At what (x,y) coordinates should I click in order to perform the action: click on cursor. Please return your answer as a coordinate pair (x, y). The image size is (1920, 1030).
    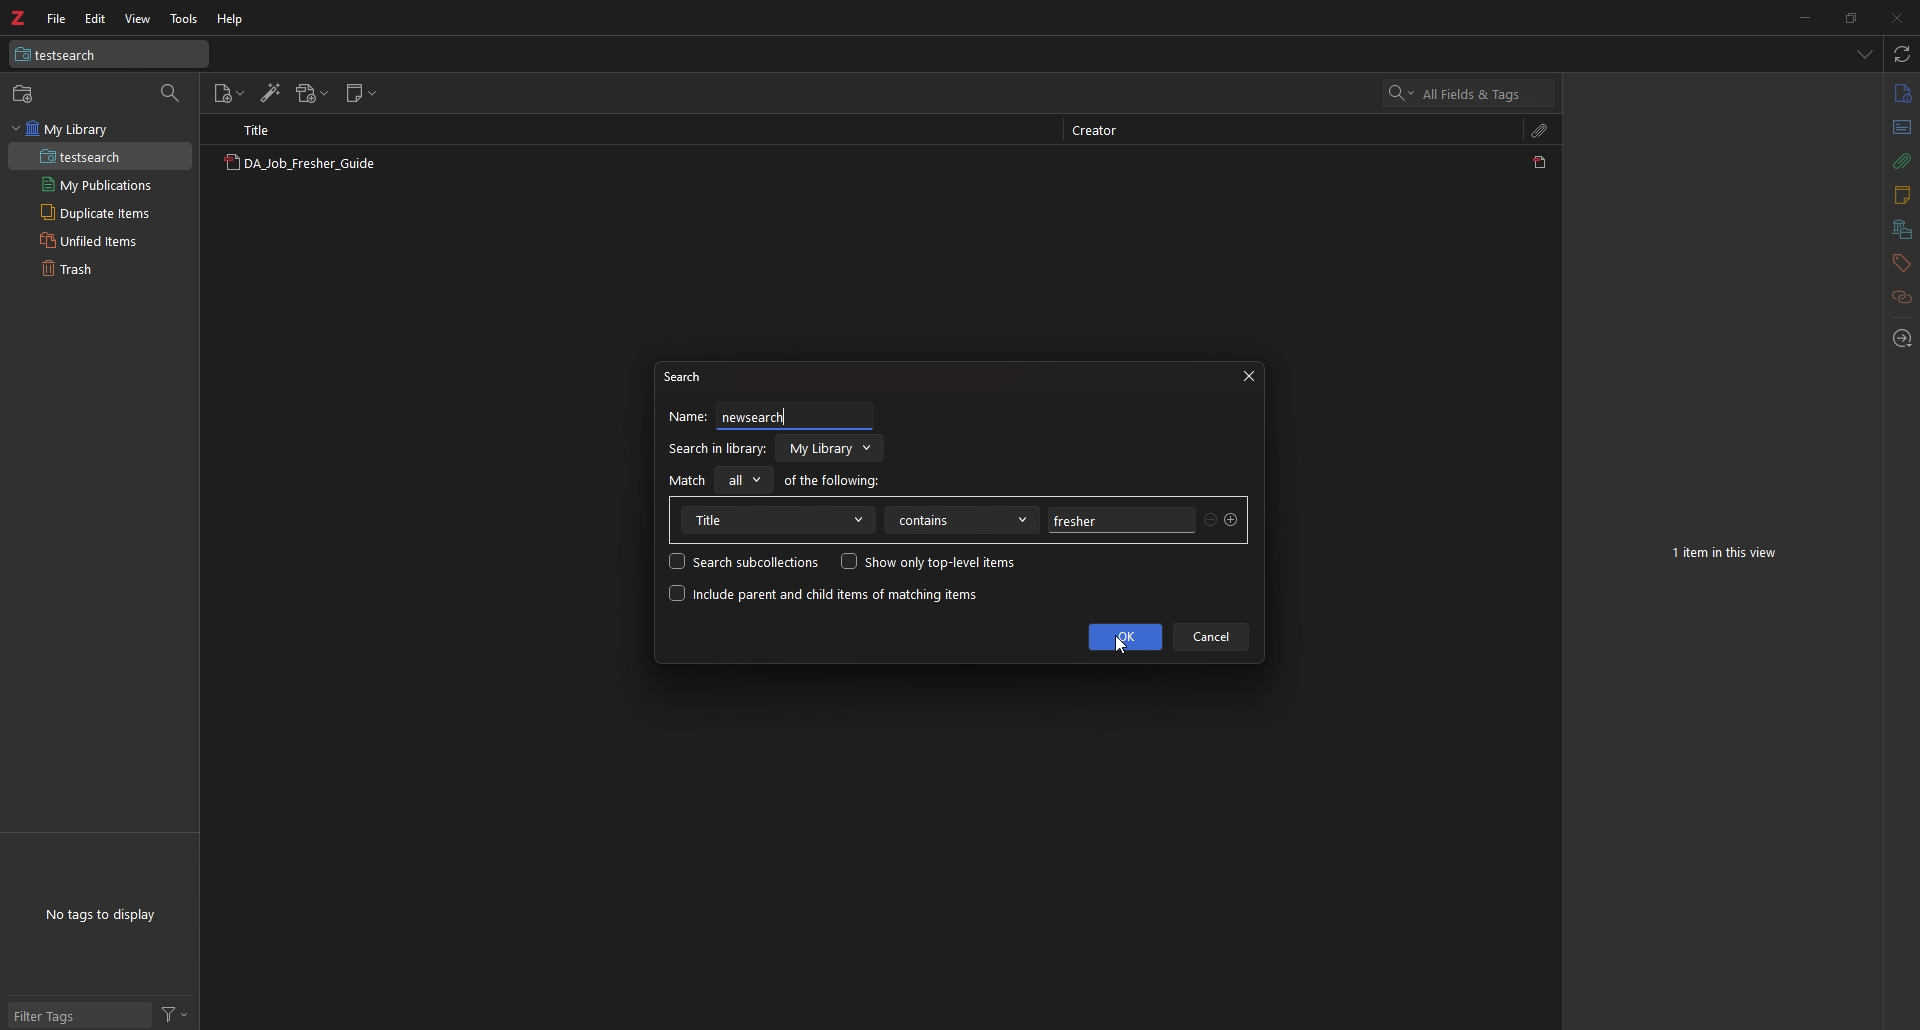
    Looking at the image, I should click on (1120, 645).